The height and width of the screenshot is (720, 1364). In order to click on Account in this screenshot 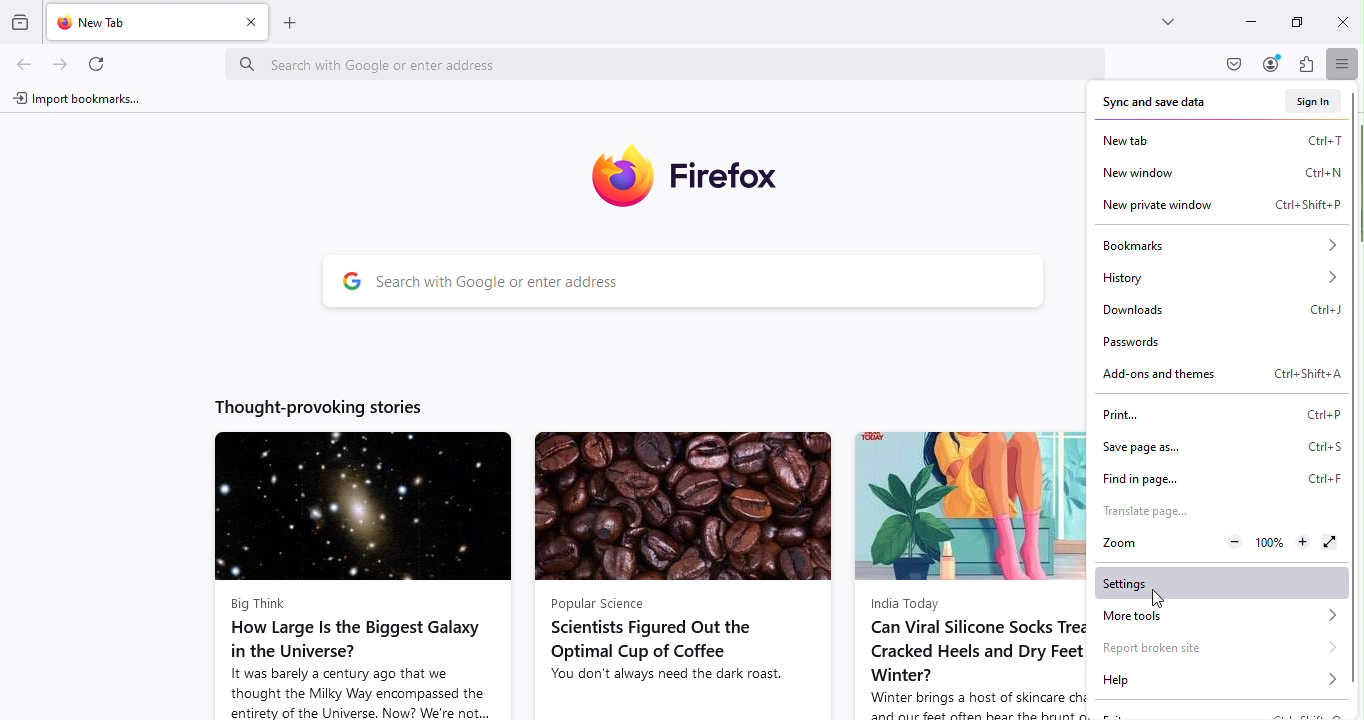, I will do `click(1271, 64)`.